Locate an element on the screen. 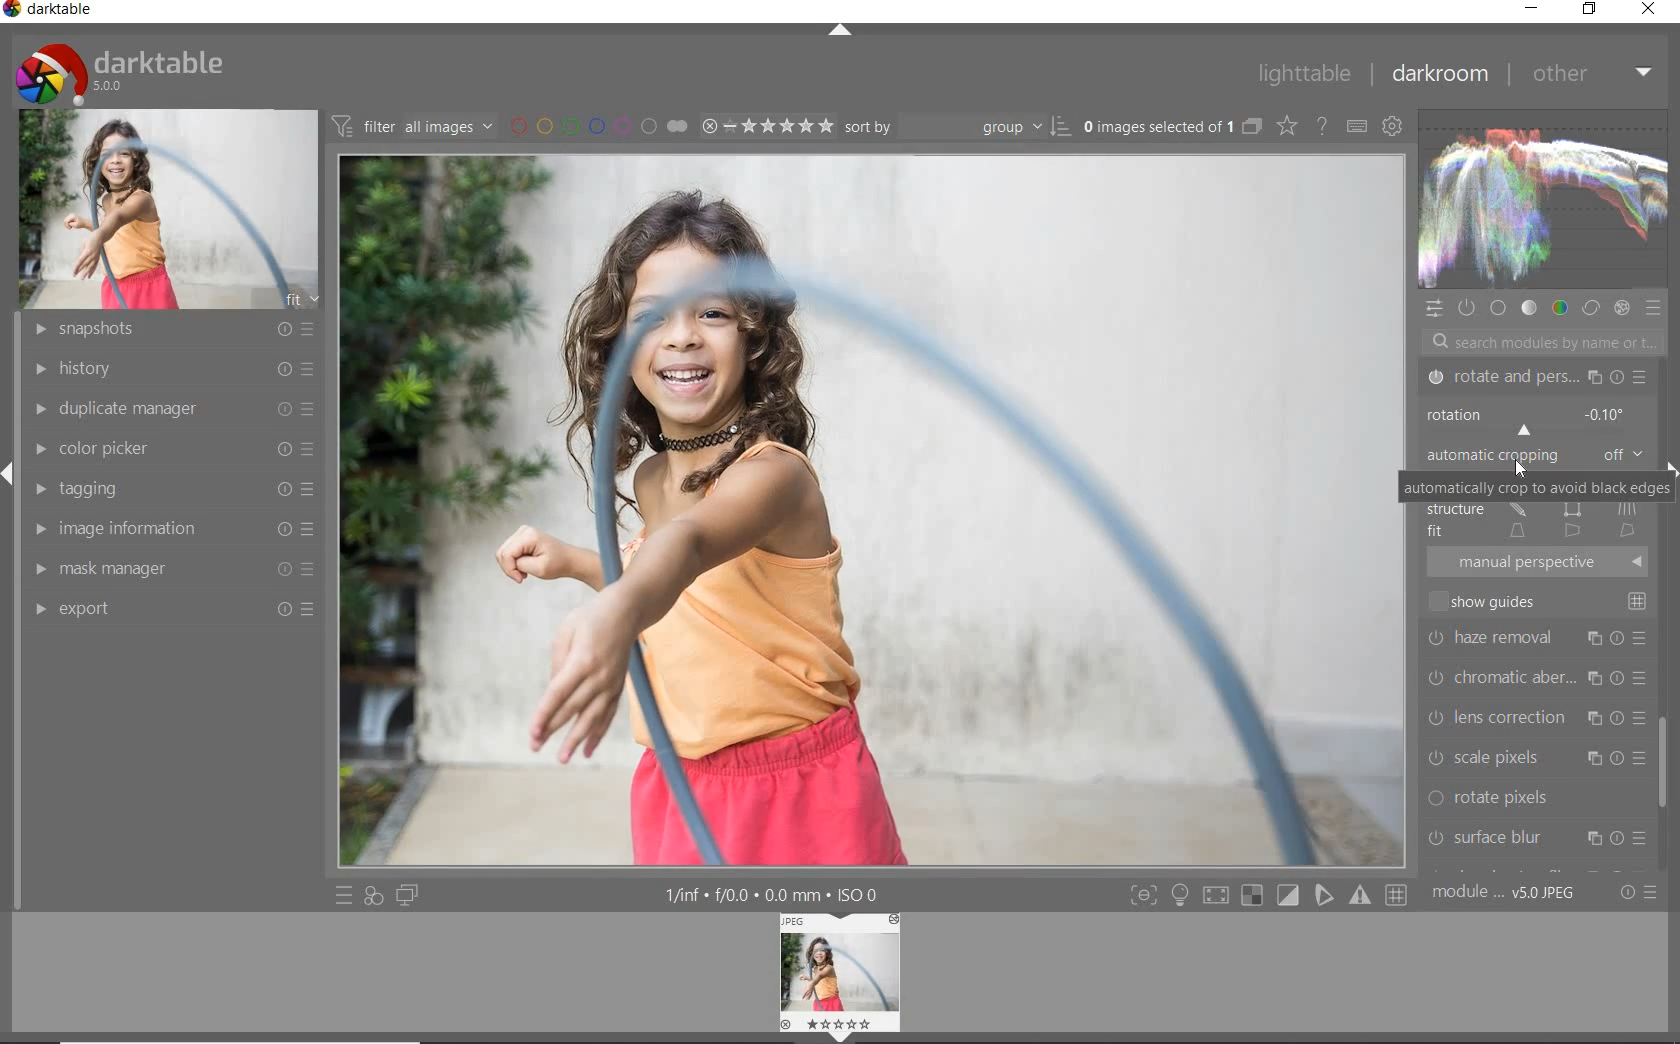 This screenshot has height=1044, width=1680. lens correction is located at coordinates (1536, 715).